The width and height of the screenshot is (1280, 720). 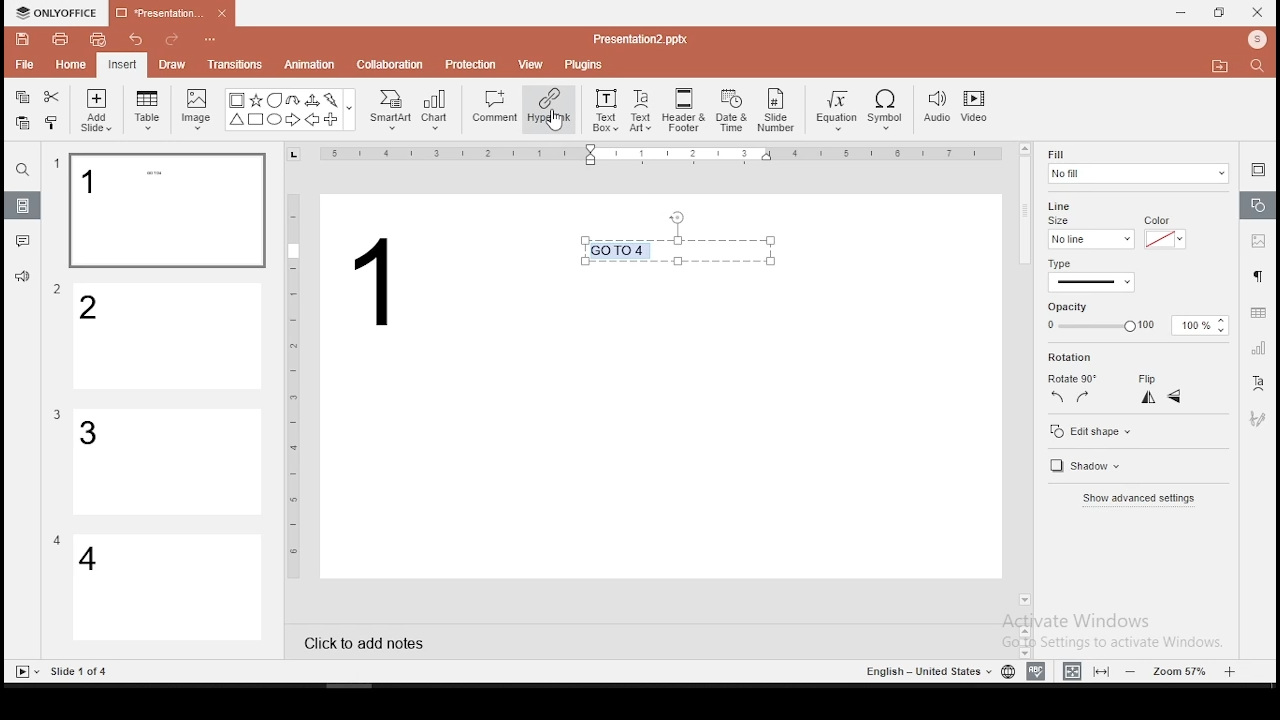 What do you see at coordinates (173, 64) in the screenshot?
I see `draw` at bounding box center [173, 64].